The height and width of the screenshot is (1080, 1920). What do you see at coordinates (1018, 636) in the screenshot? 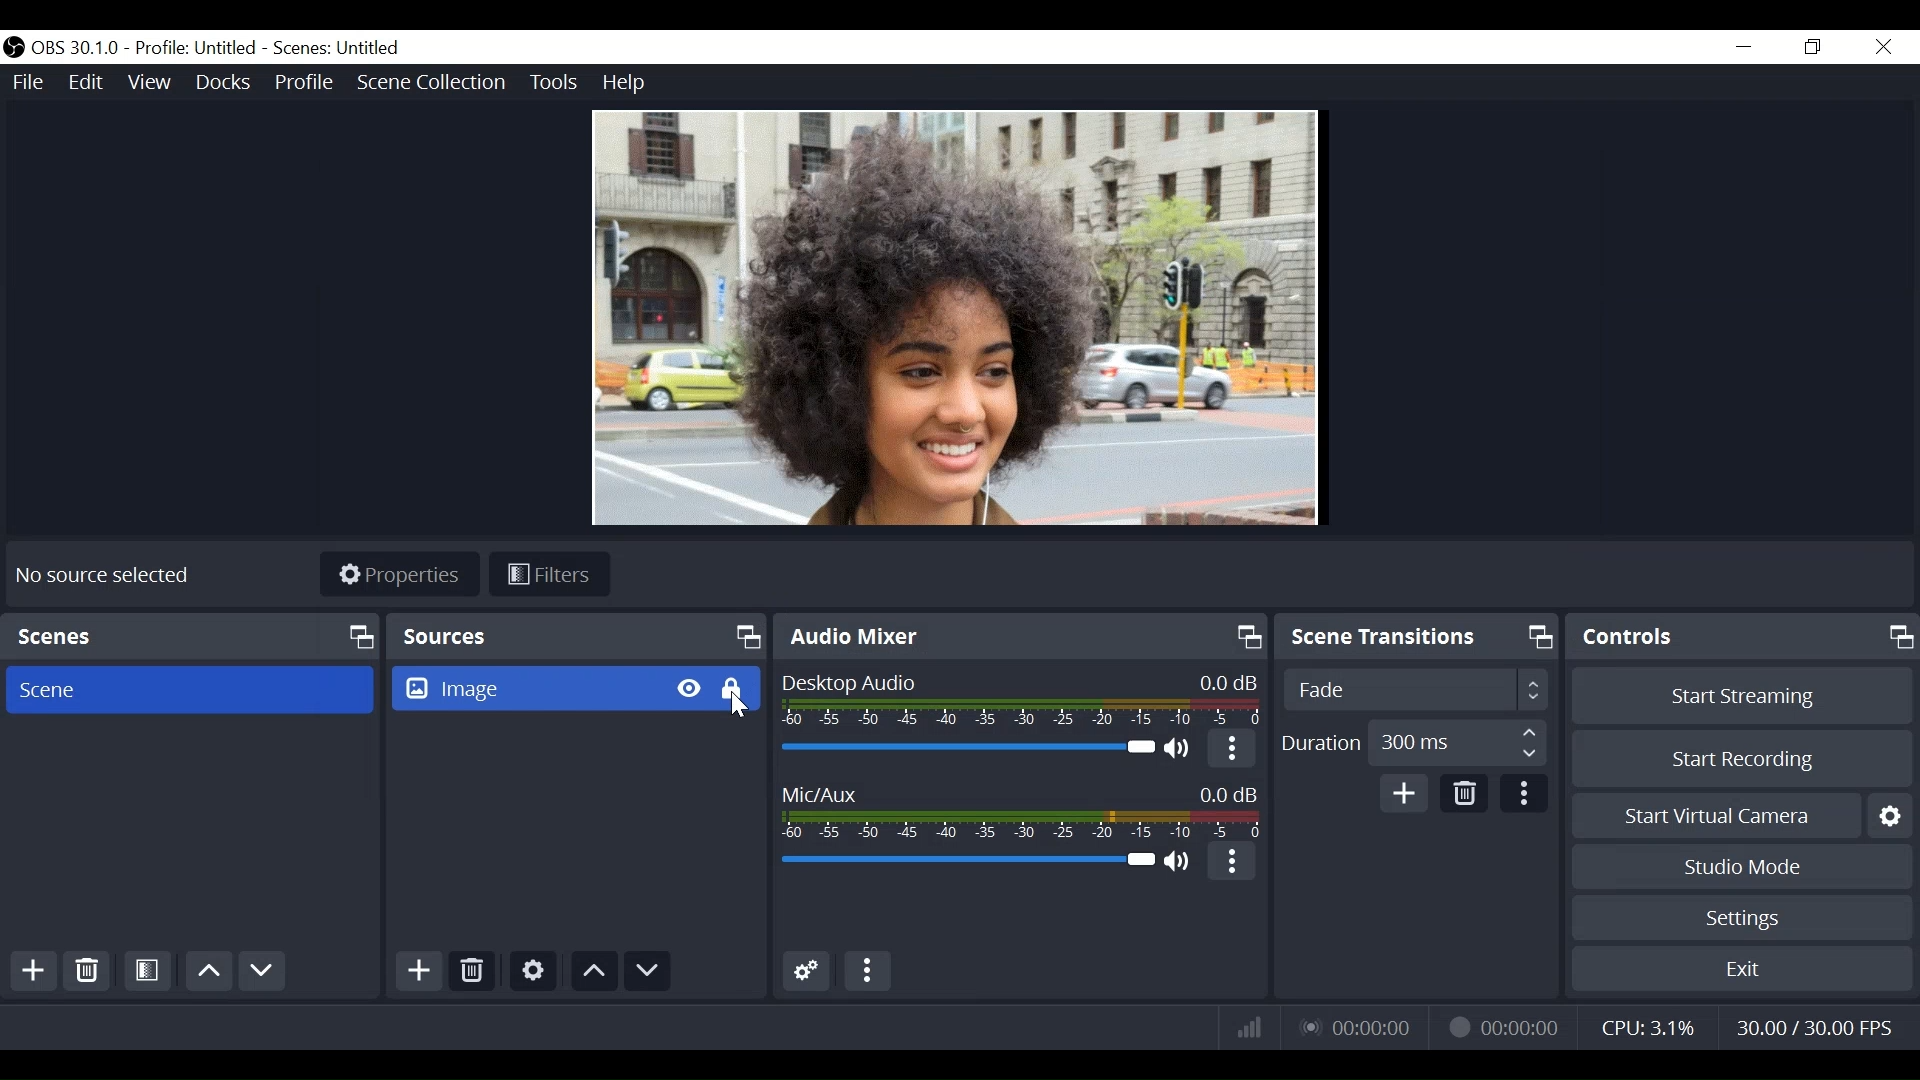
I see `Audio Mixer` at bounding box center [1018, 636].